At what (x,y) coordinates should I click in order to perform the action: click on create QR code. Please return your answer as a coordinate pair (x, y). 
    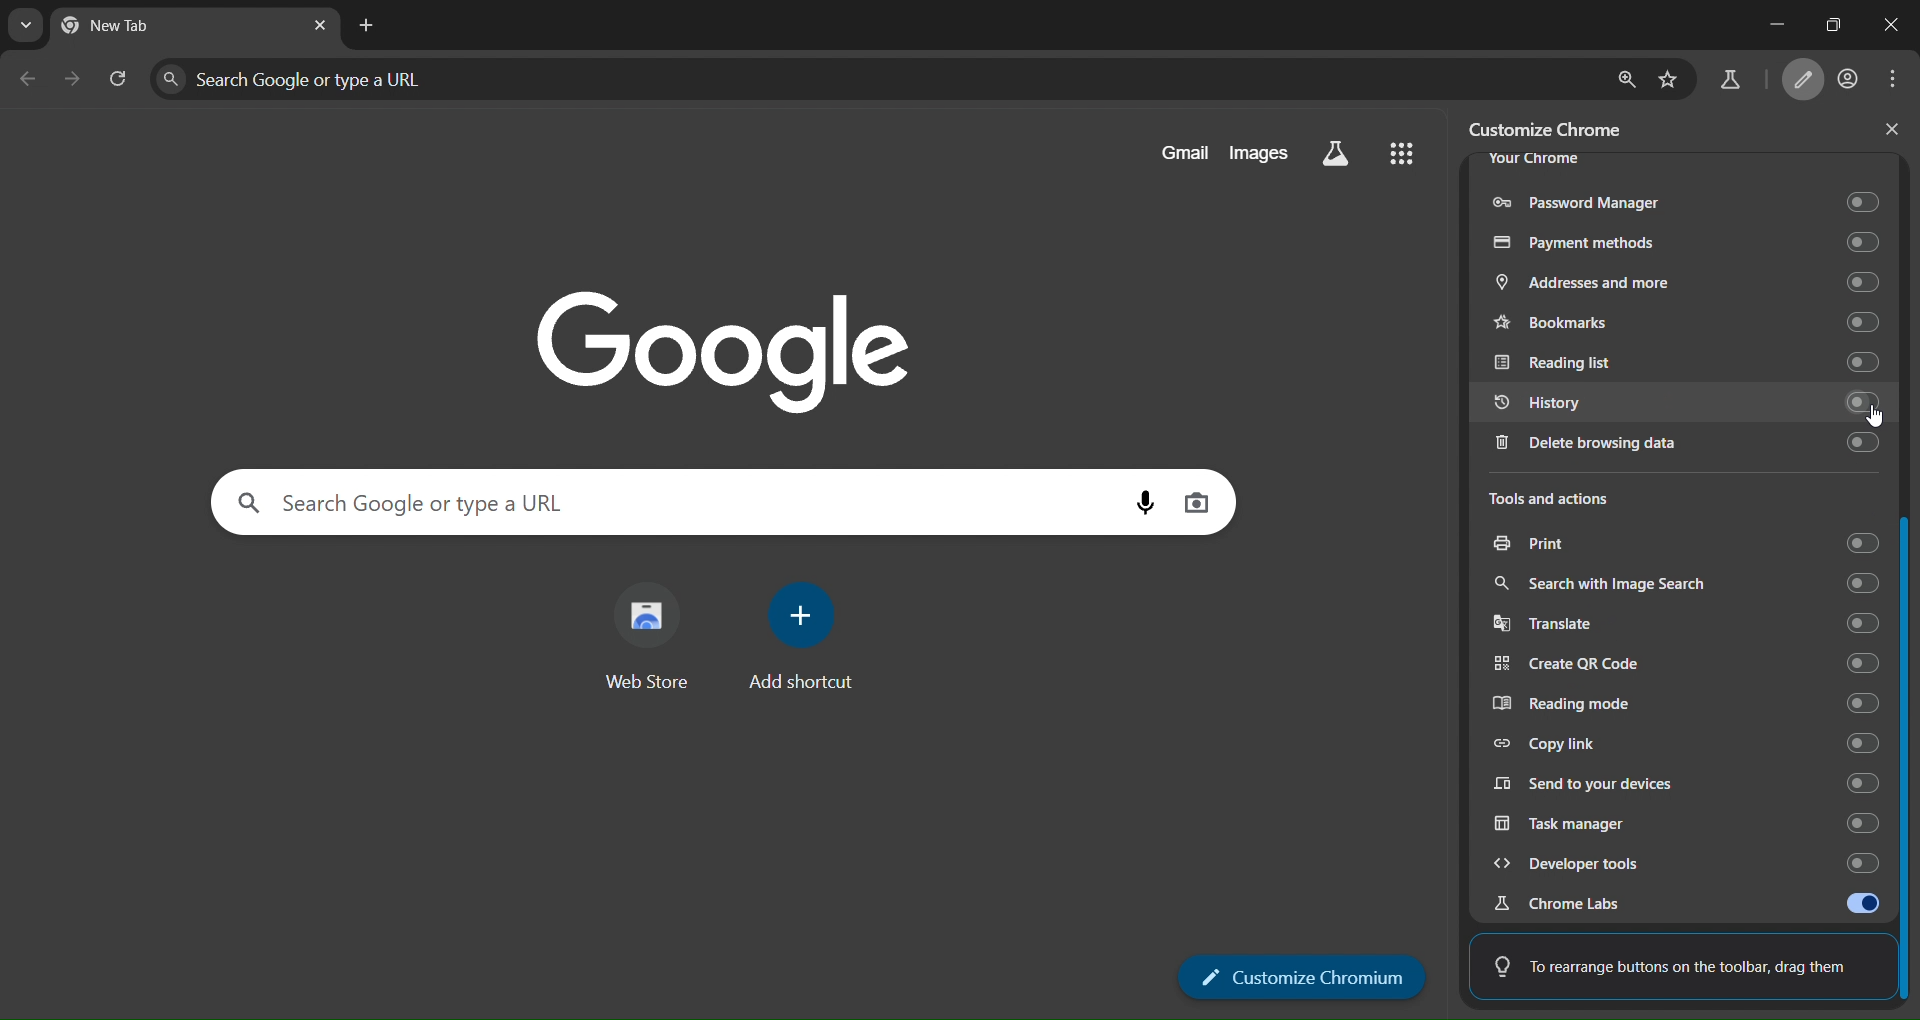
    Looking at the image, I should click on (1688, 664).